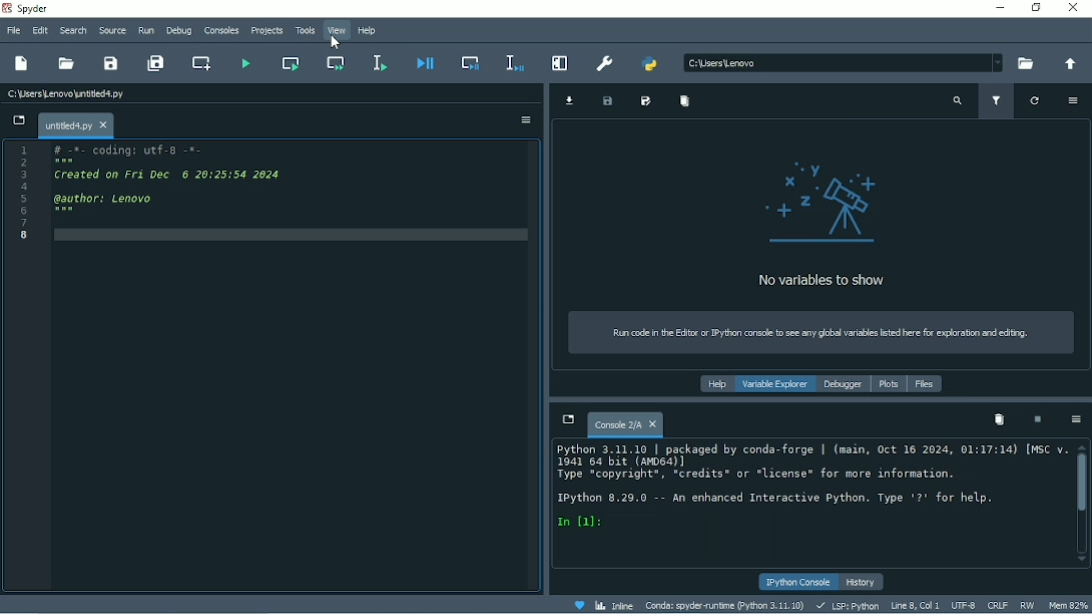 This screenshot has width=1092, height=614. What do you see at coordinates (963, 604) in the screenshot?
I see `UTF` at bounding box center [963, 604].